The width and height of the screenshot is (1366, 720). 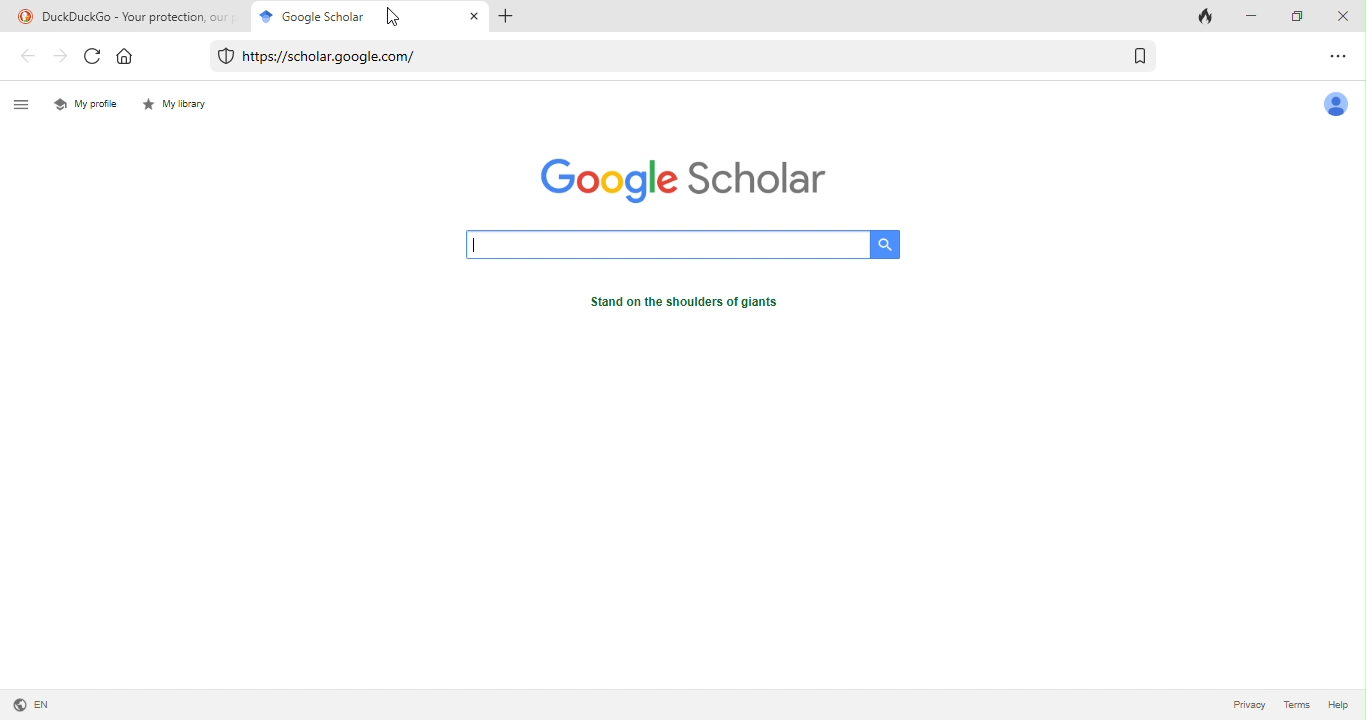 What do you see at coordinates (1339, 107) in the screenshot?
I see `account` at bounding box center [1339, 107].